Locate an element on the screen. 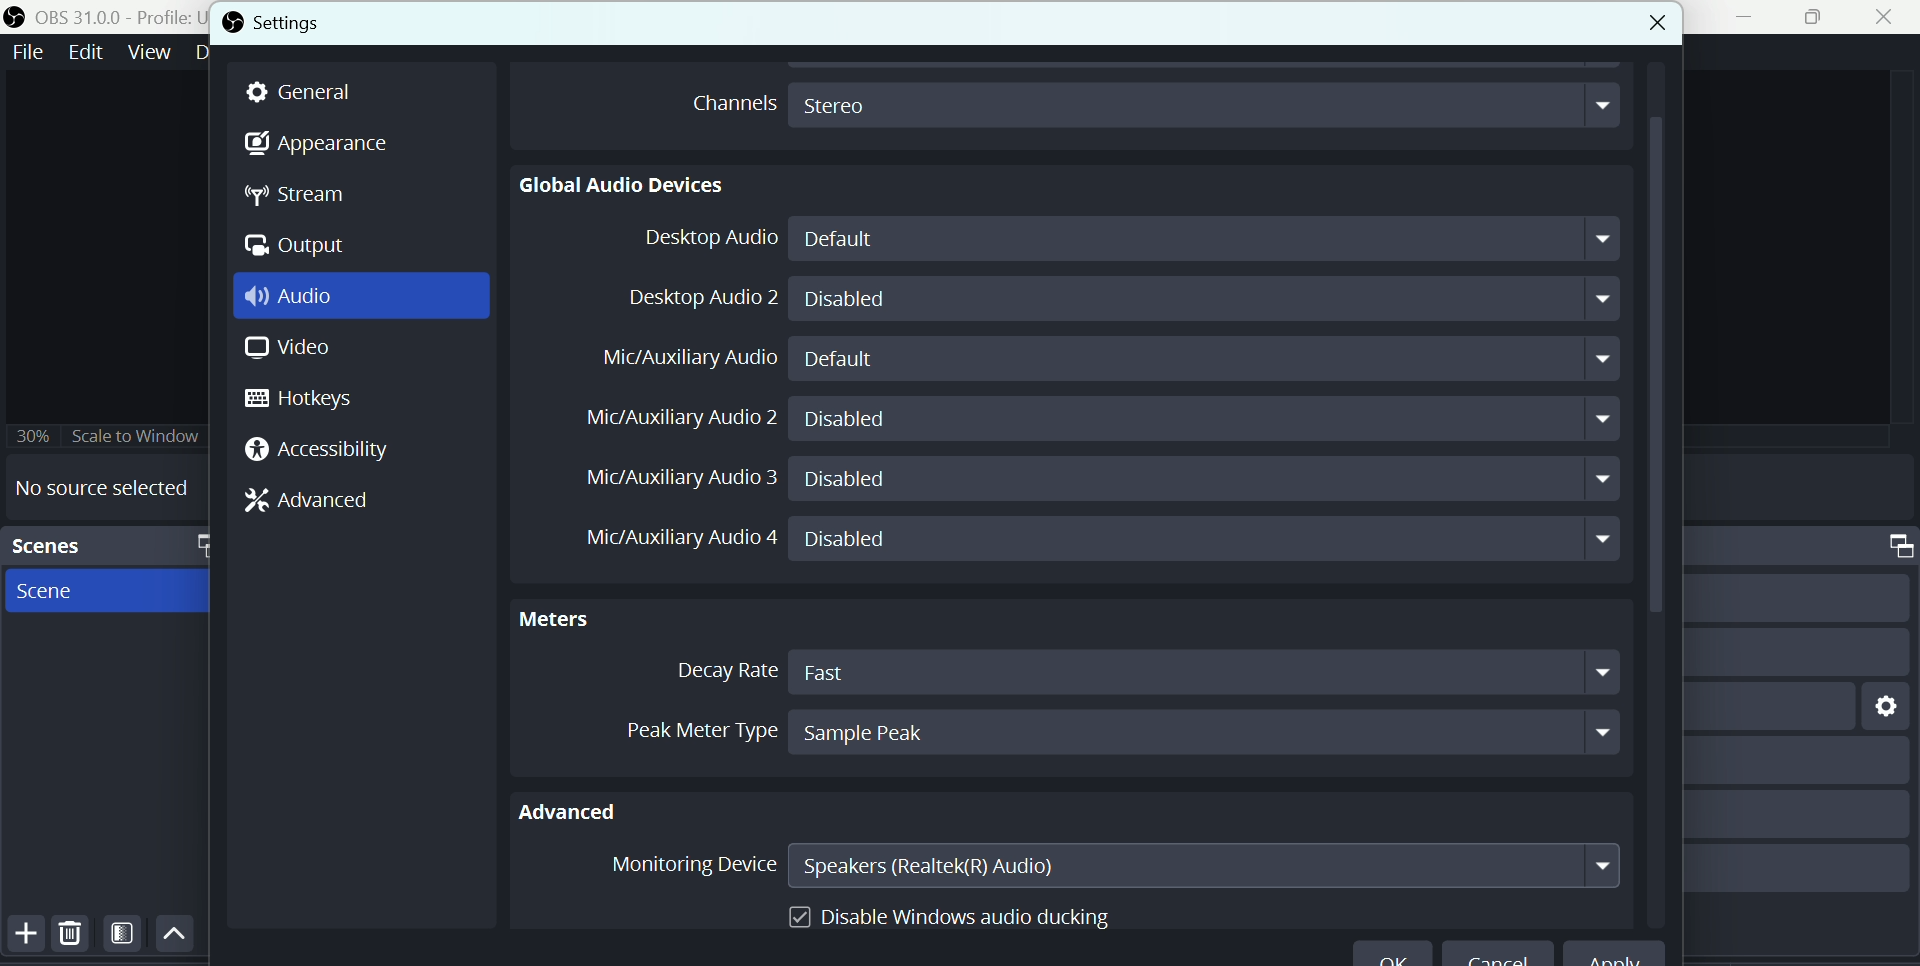  Channels is located at coordinates (728, 101).